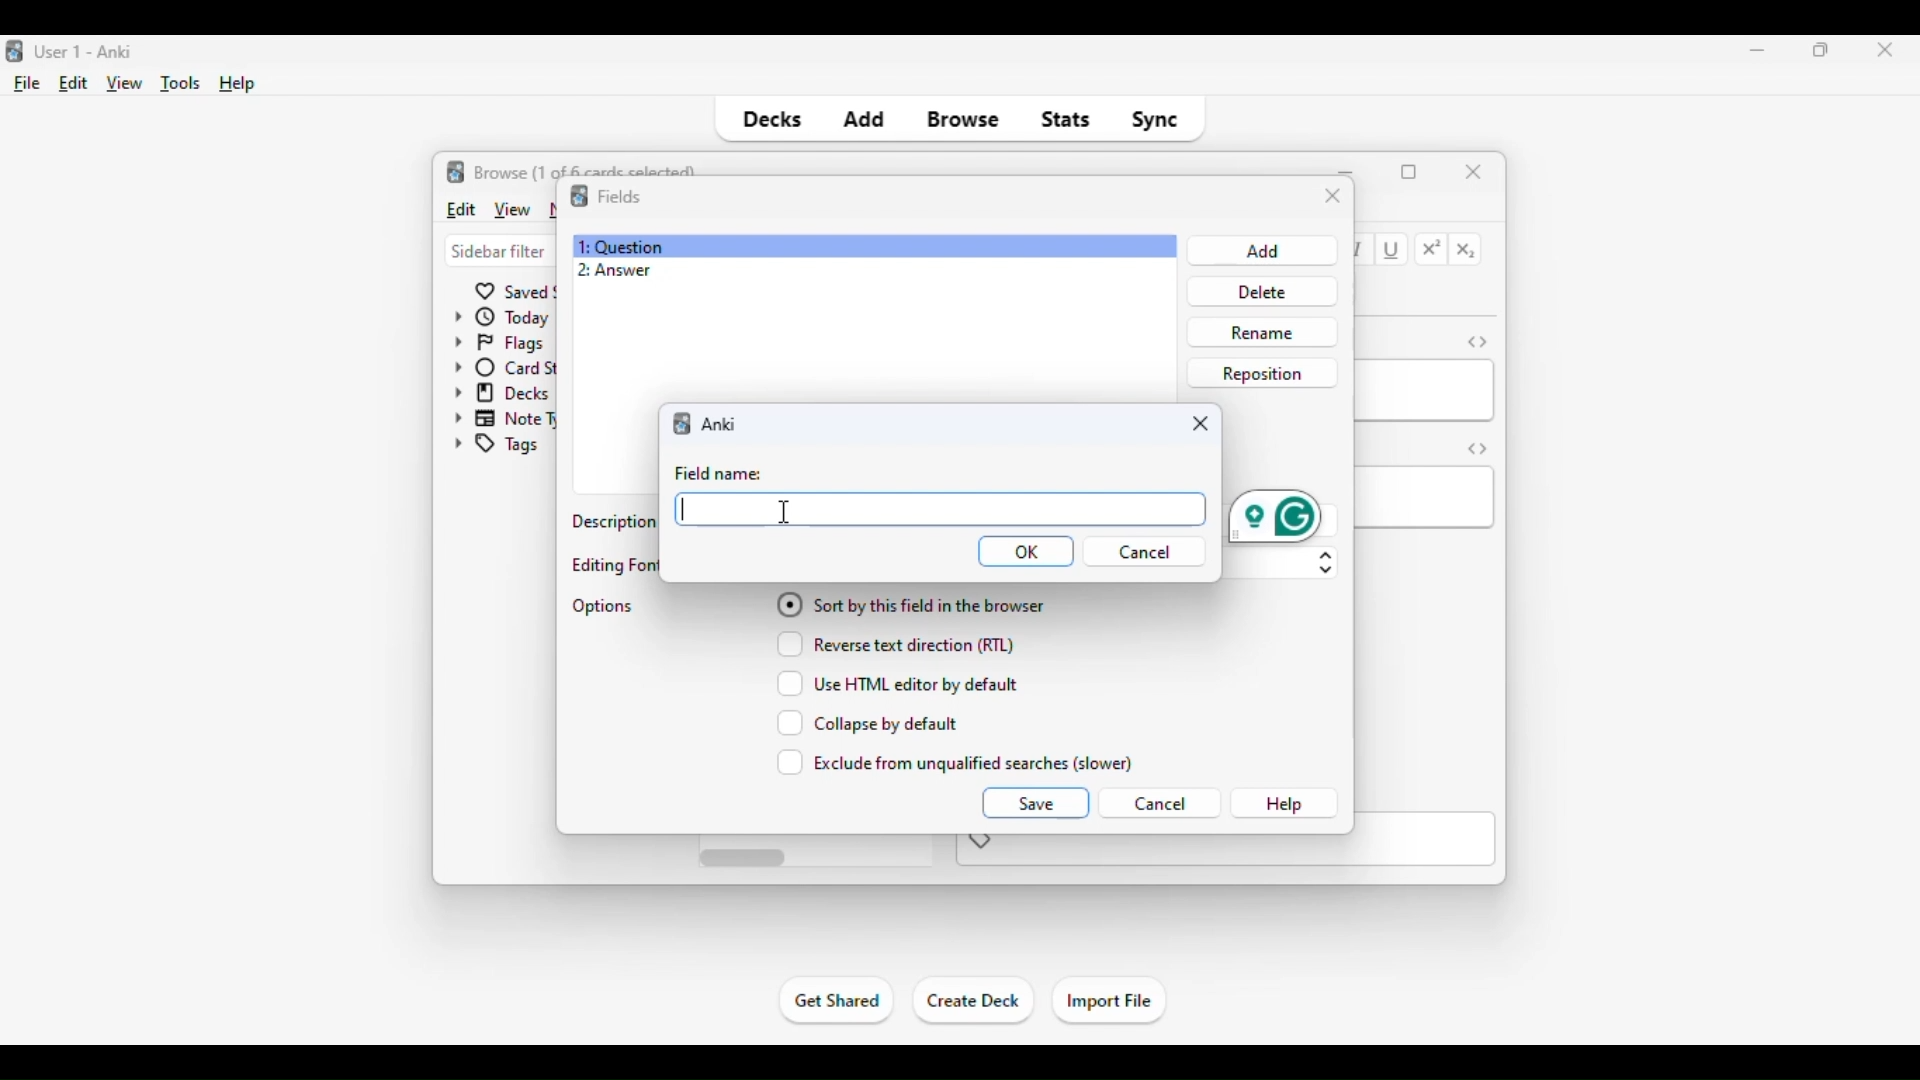  I want to click on close, so click(1333, 197).